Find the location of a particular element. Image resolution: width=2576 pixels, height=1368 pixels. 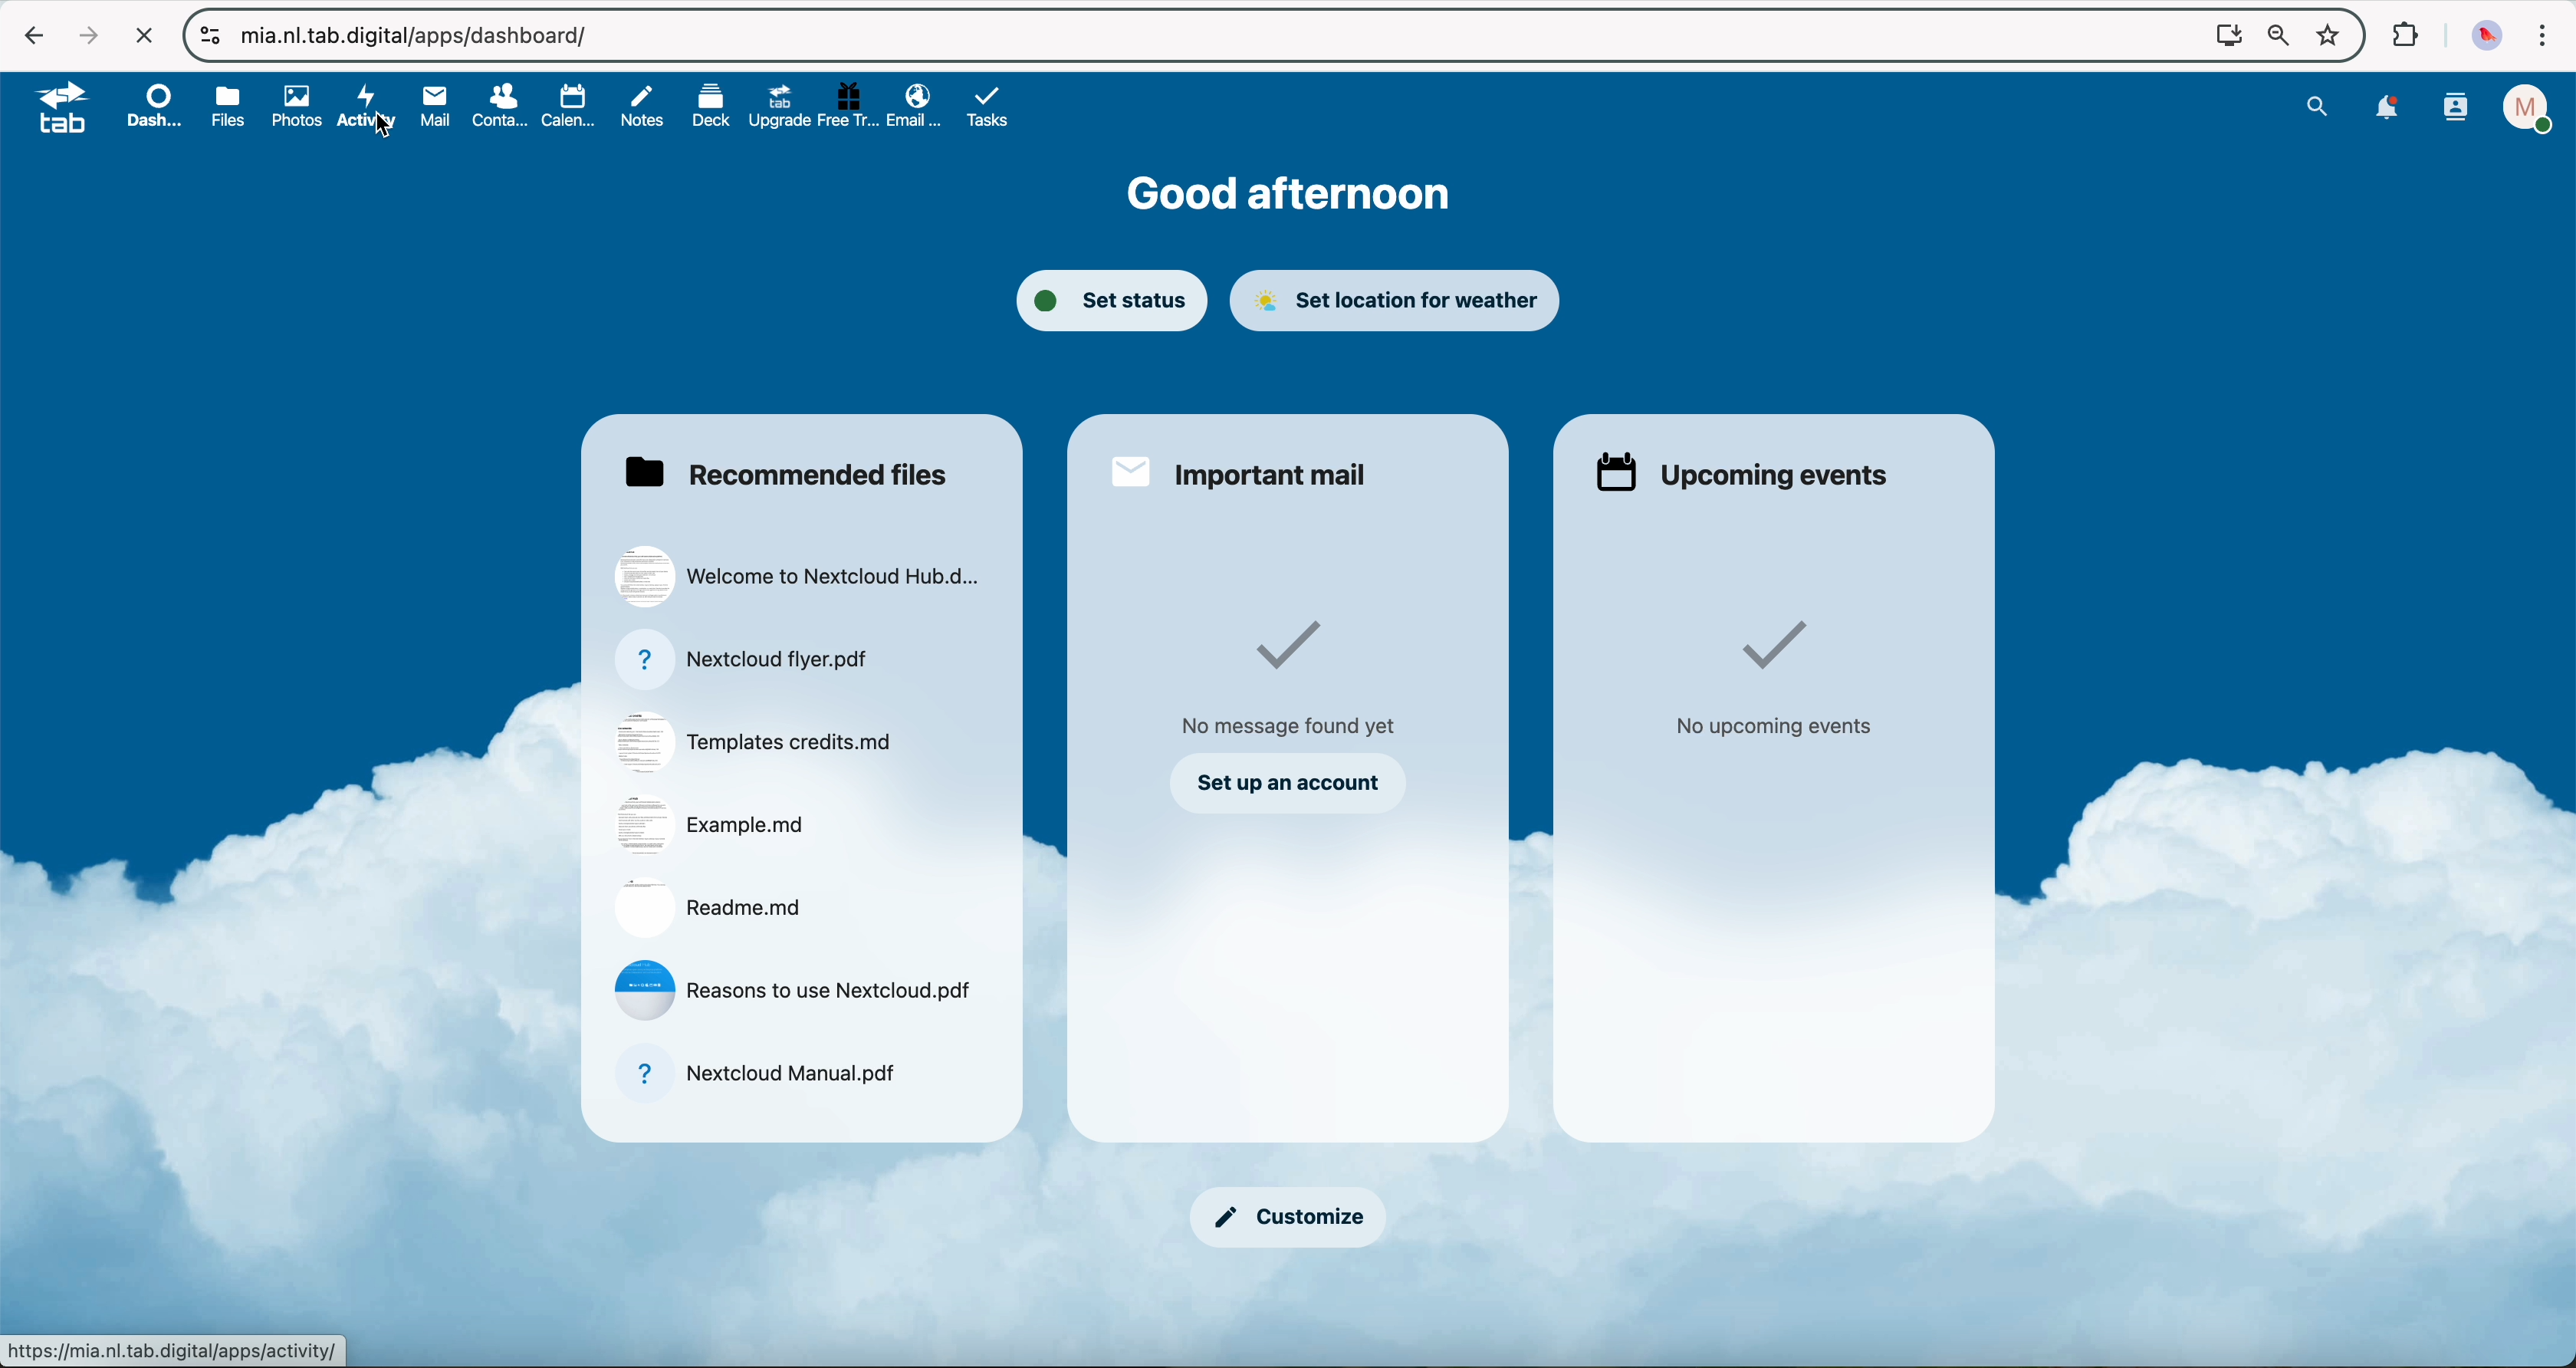

mail is located at coordinates (431, 107).